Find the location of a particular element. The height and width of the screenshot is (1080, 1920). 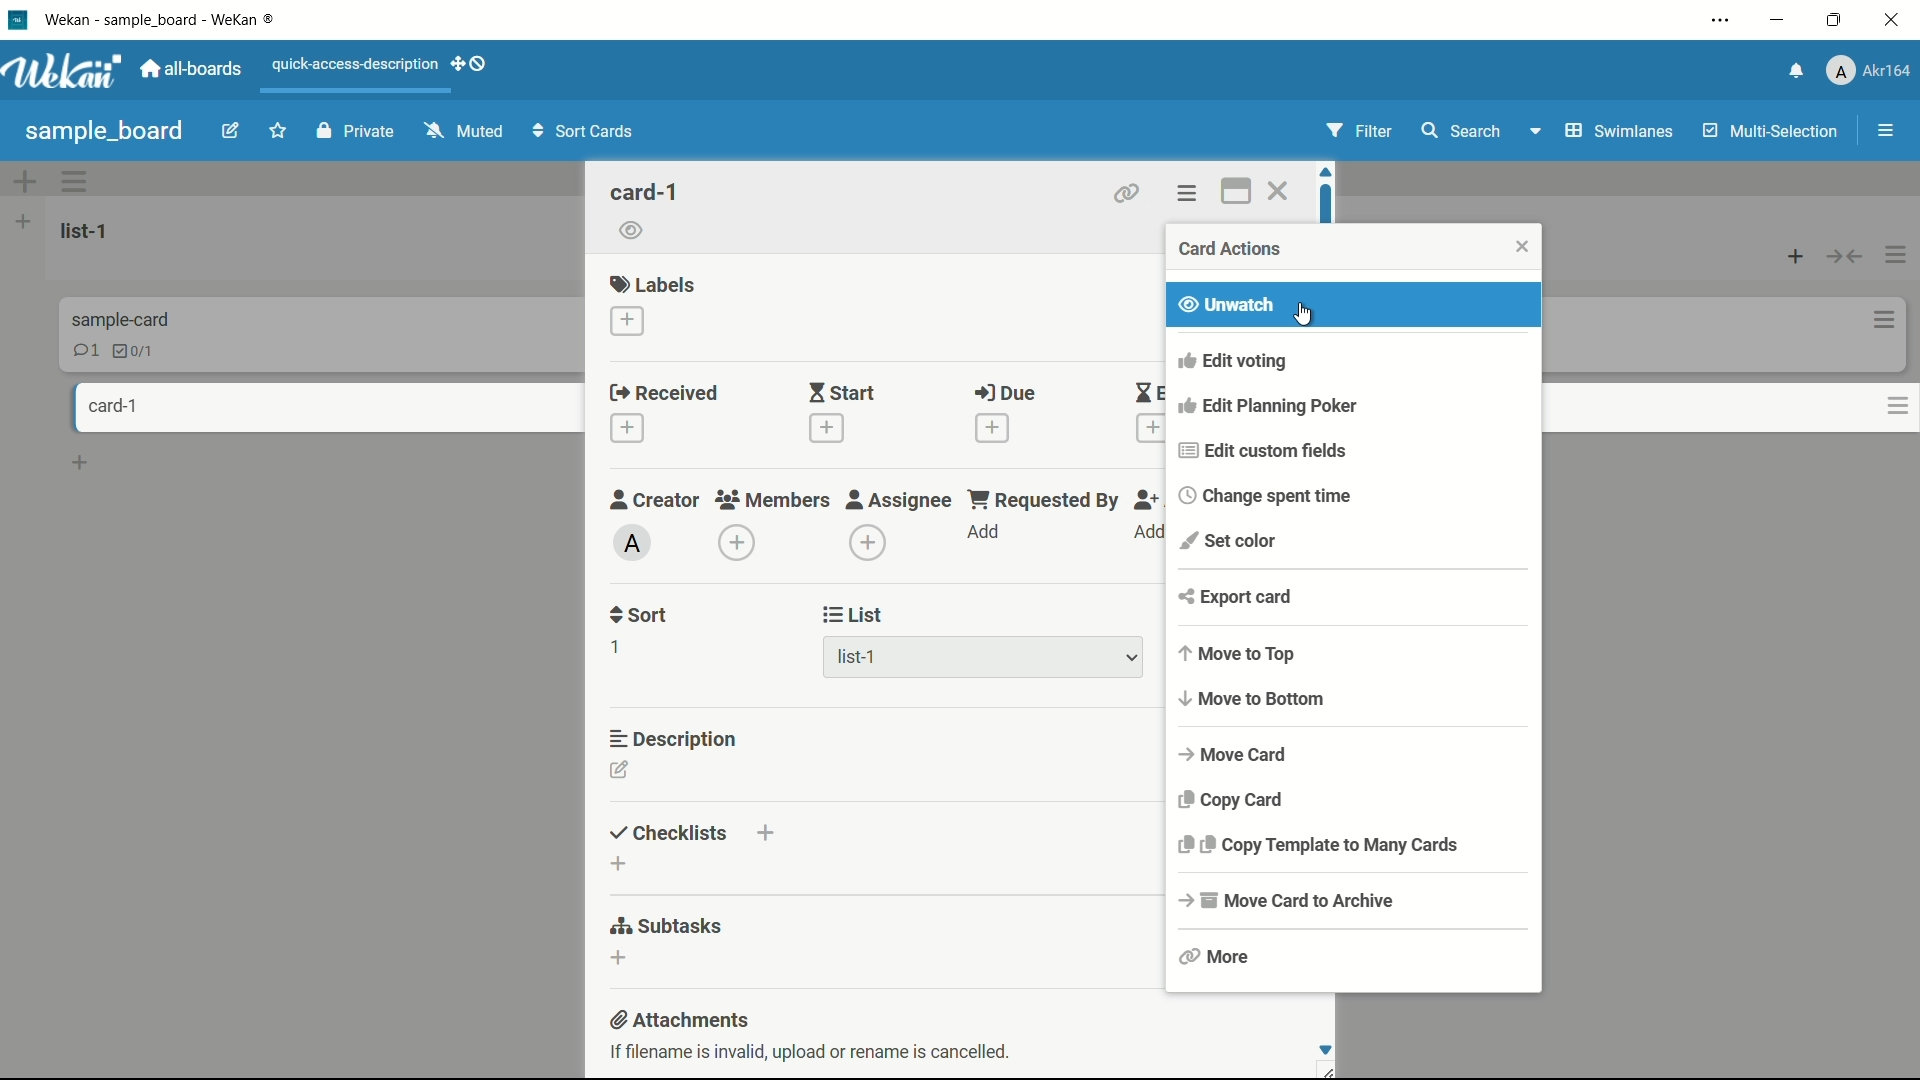

list-1 is located at coordinates (887, 656).